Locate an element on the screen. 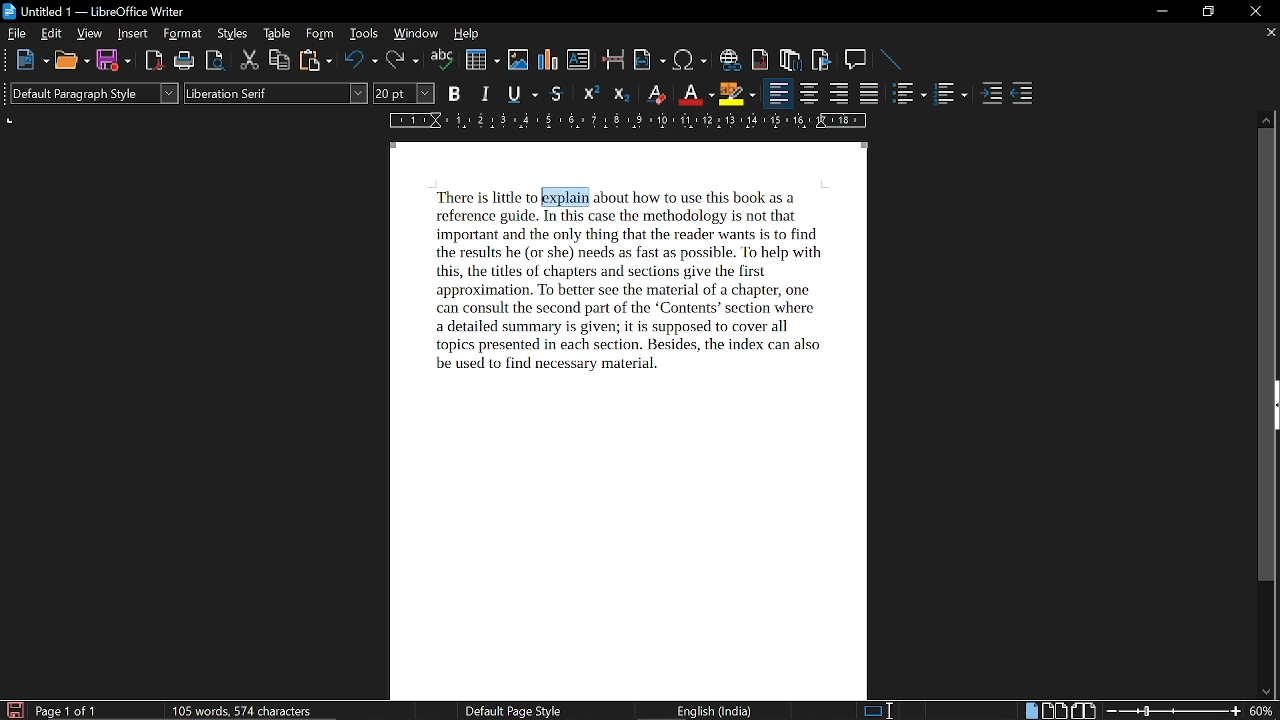  save is located at coordinates (114, 61).